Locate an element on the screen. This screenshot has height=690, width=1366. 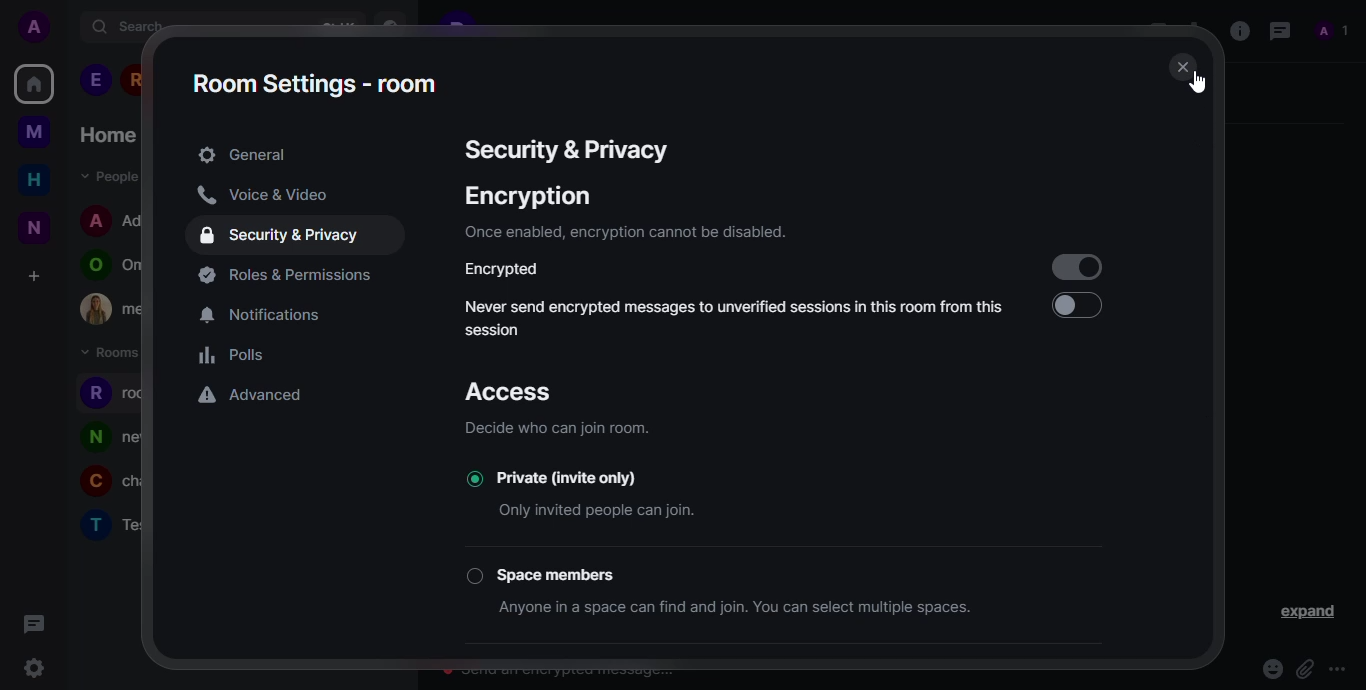
Voice & Video is located at coordinates (295, 196).